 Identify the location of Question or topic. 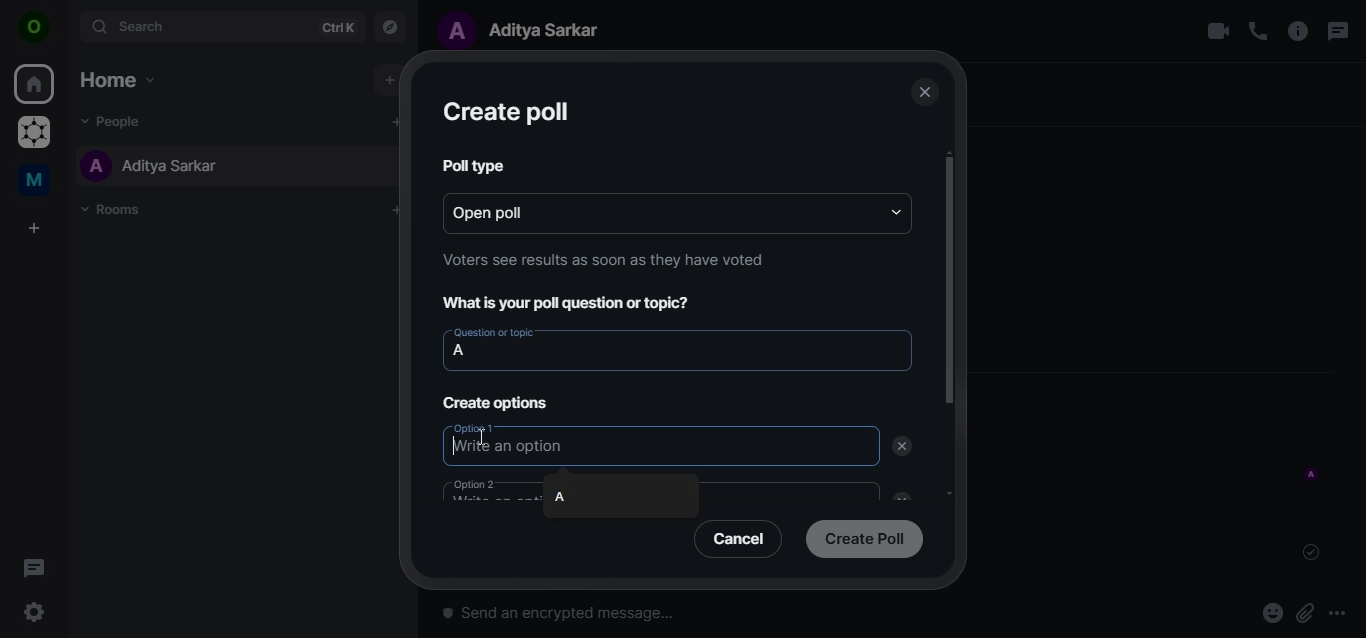
(493, 332).